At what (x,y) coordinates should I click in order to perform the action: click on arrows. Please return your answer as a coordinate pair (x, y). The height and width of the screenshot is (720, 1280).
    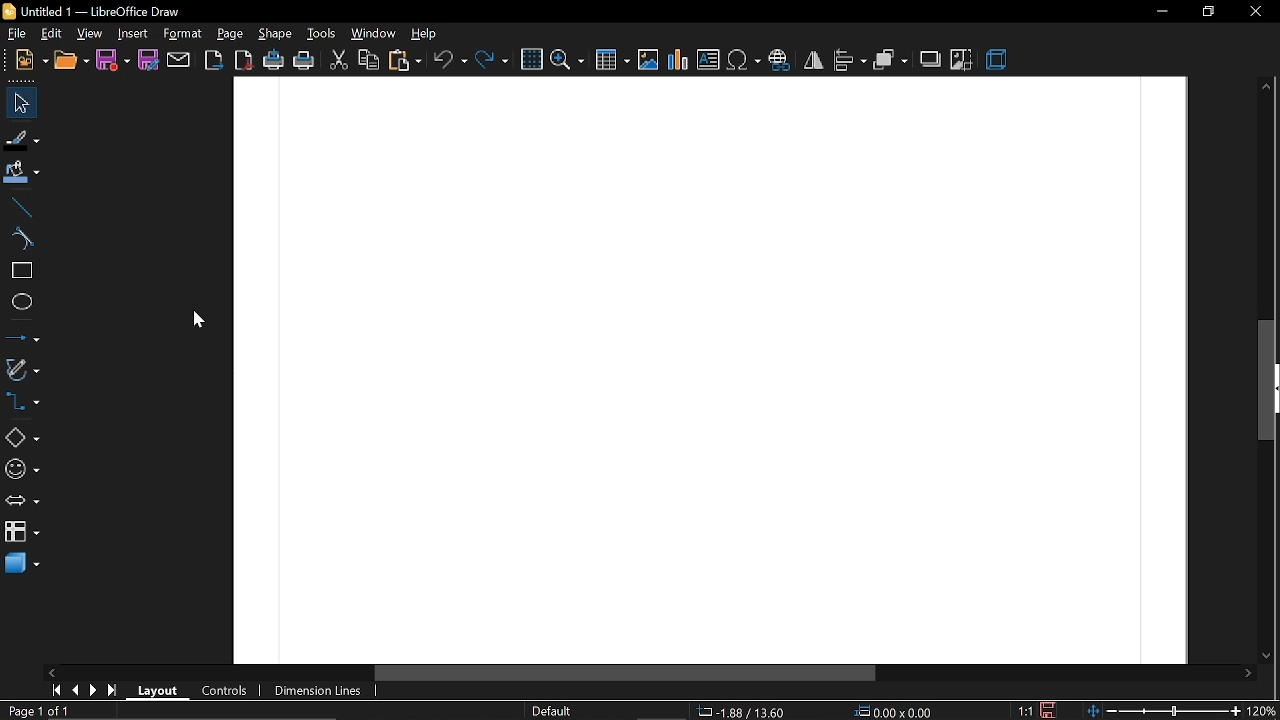
    Looking at the image, I should click on (20, 503).